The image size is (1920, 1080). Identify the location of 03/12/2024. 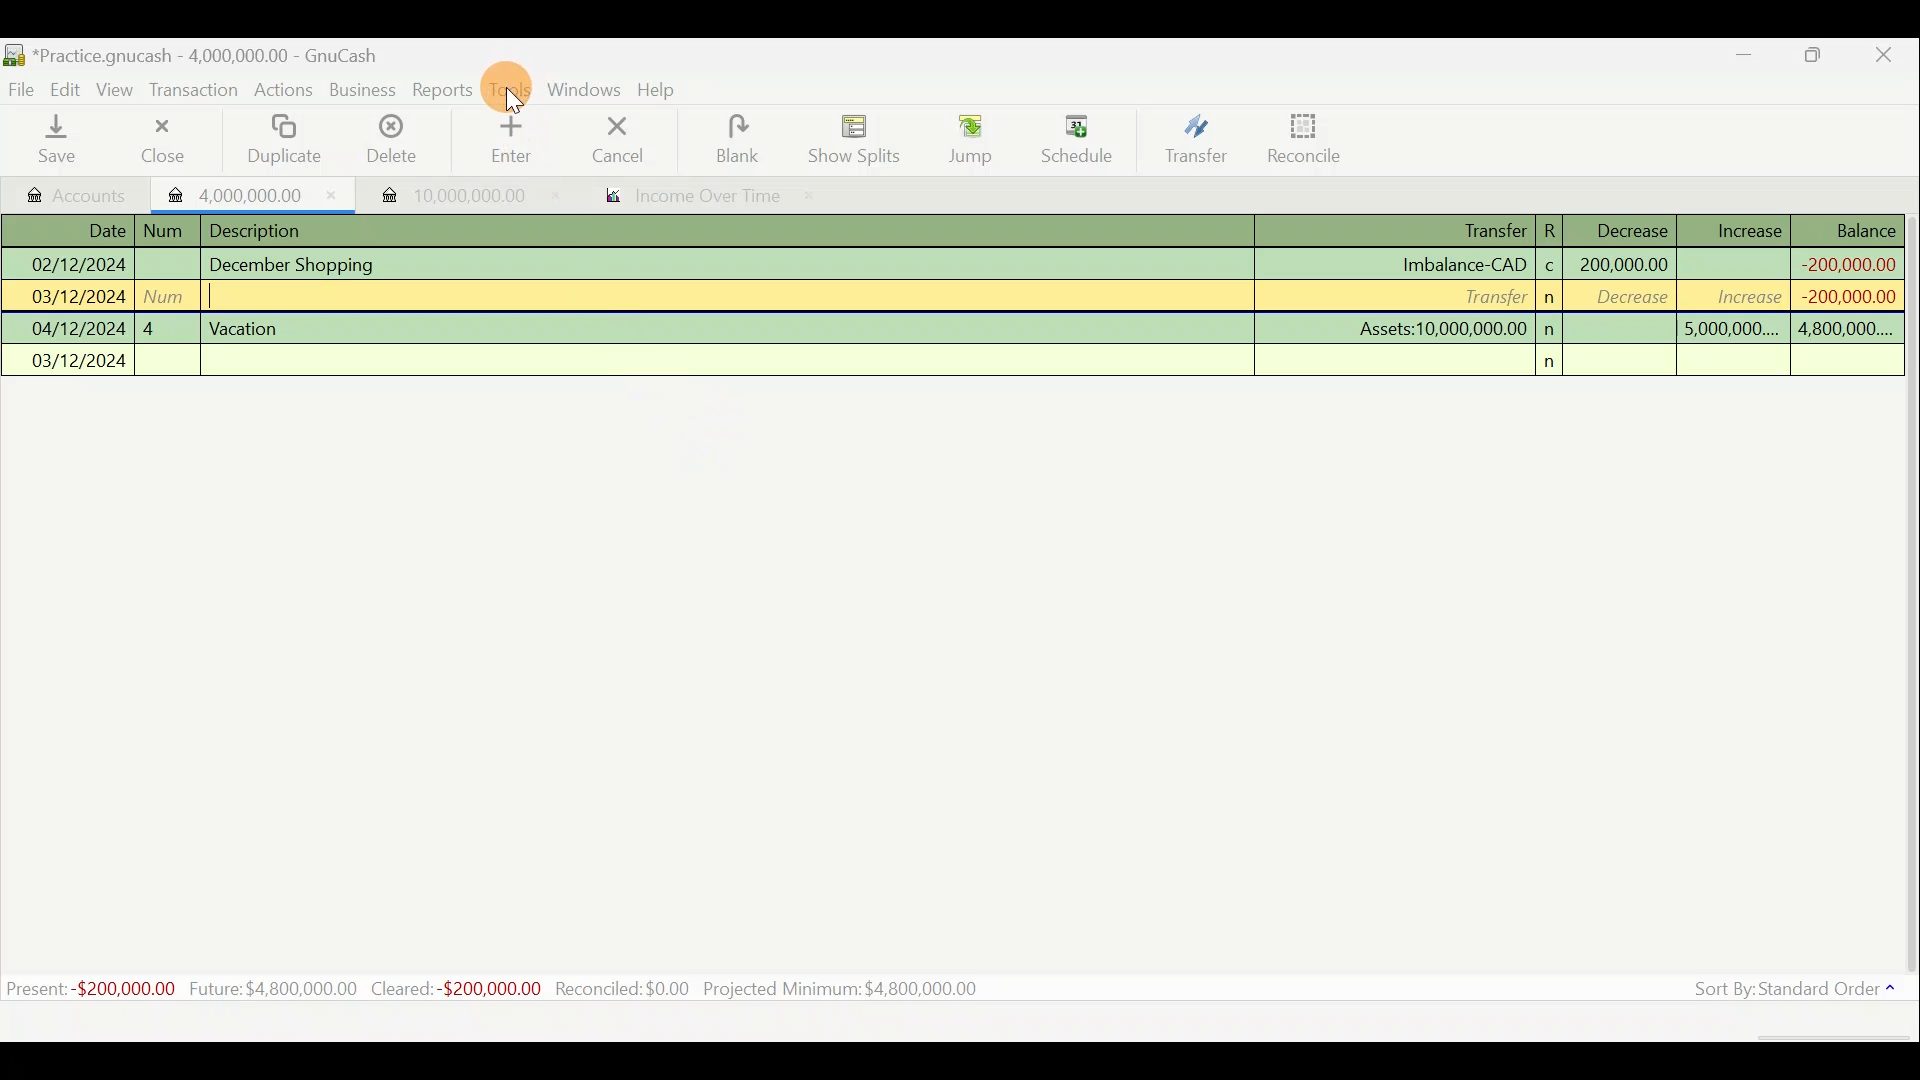
(80, 363).